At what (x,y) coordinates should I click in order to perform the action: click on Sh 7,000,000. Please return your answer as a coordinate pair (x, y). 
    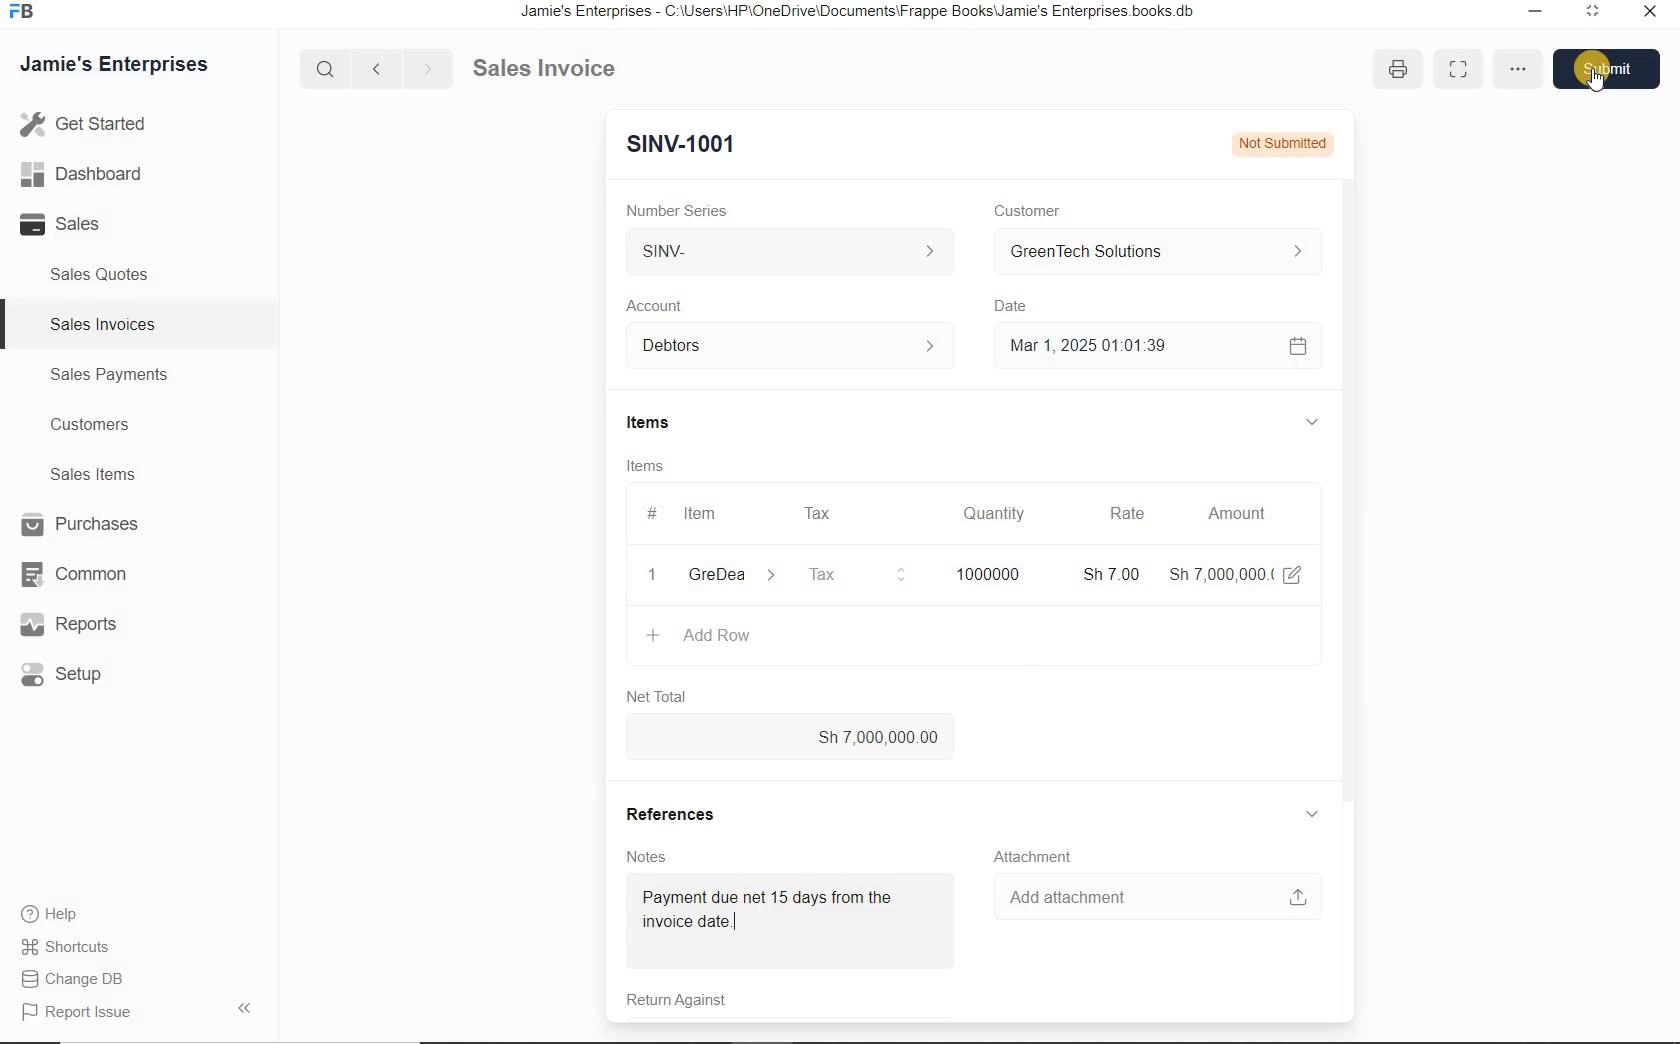
    Looking at the image, I should click on (1218, 574).